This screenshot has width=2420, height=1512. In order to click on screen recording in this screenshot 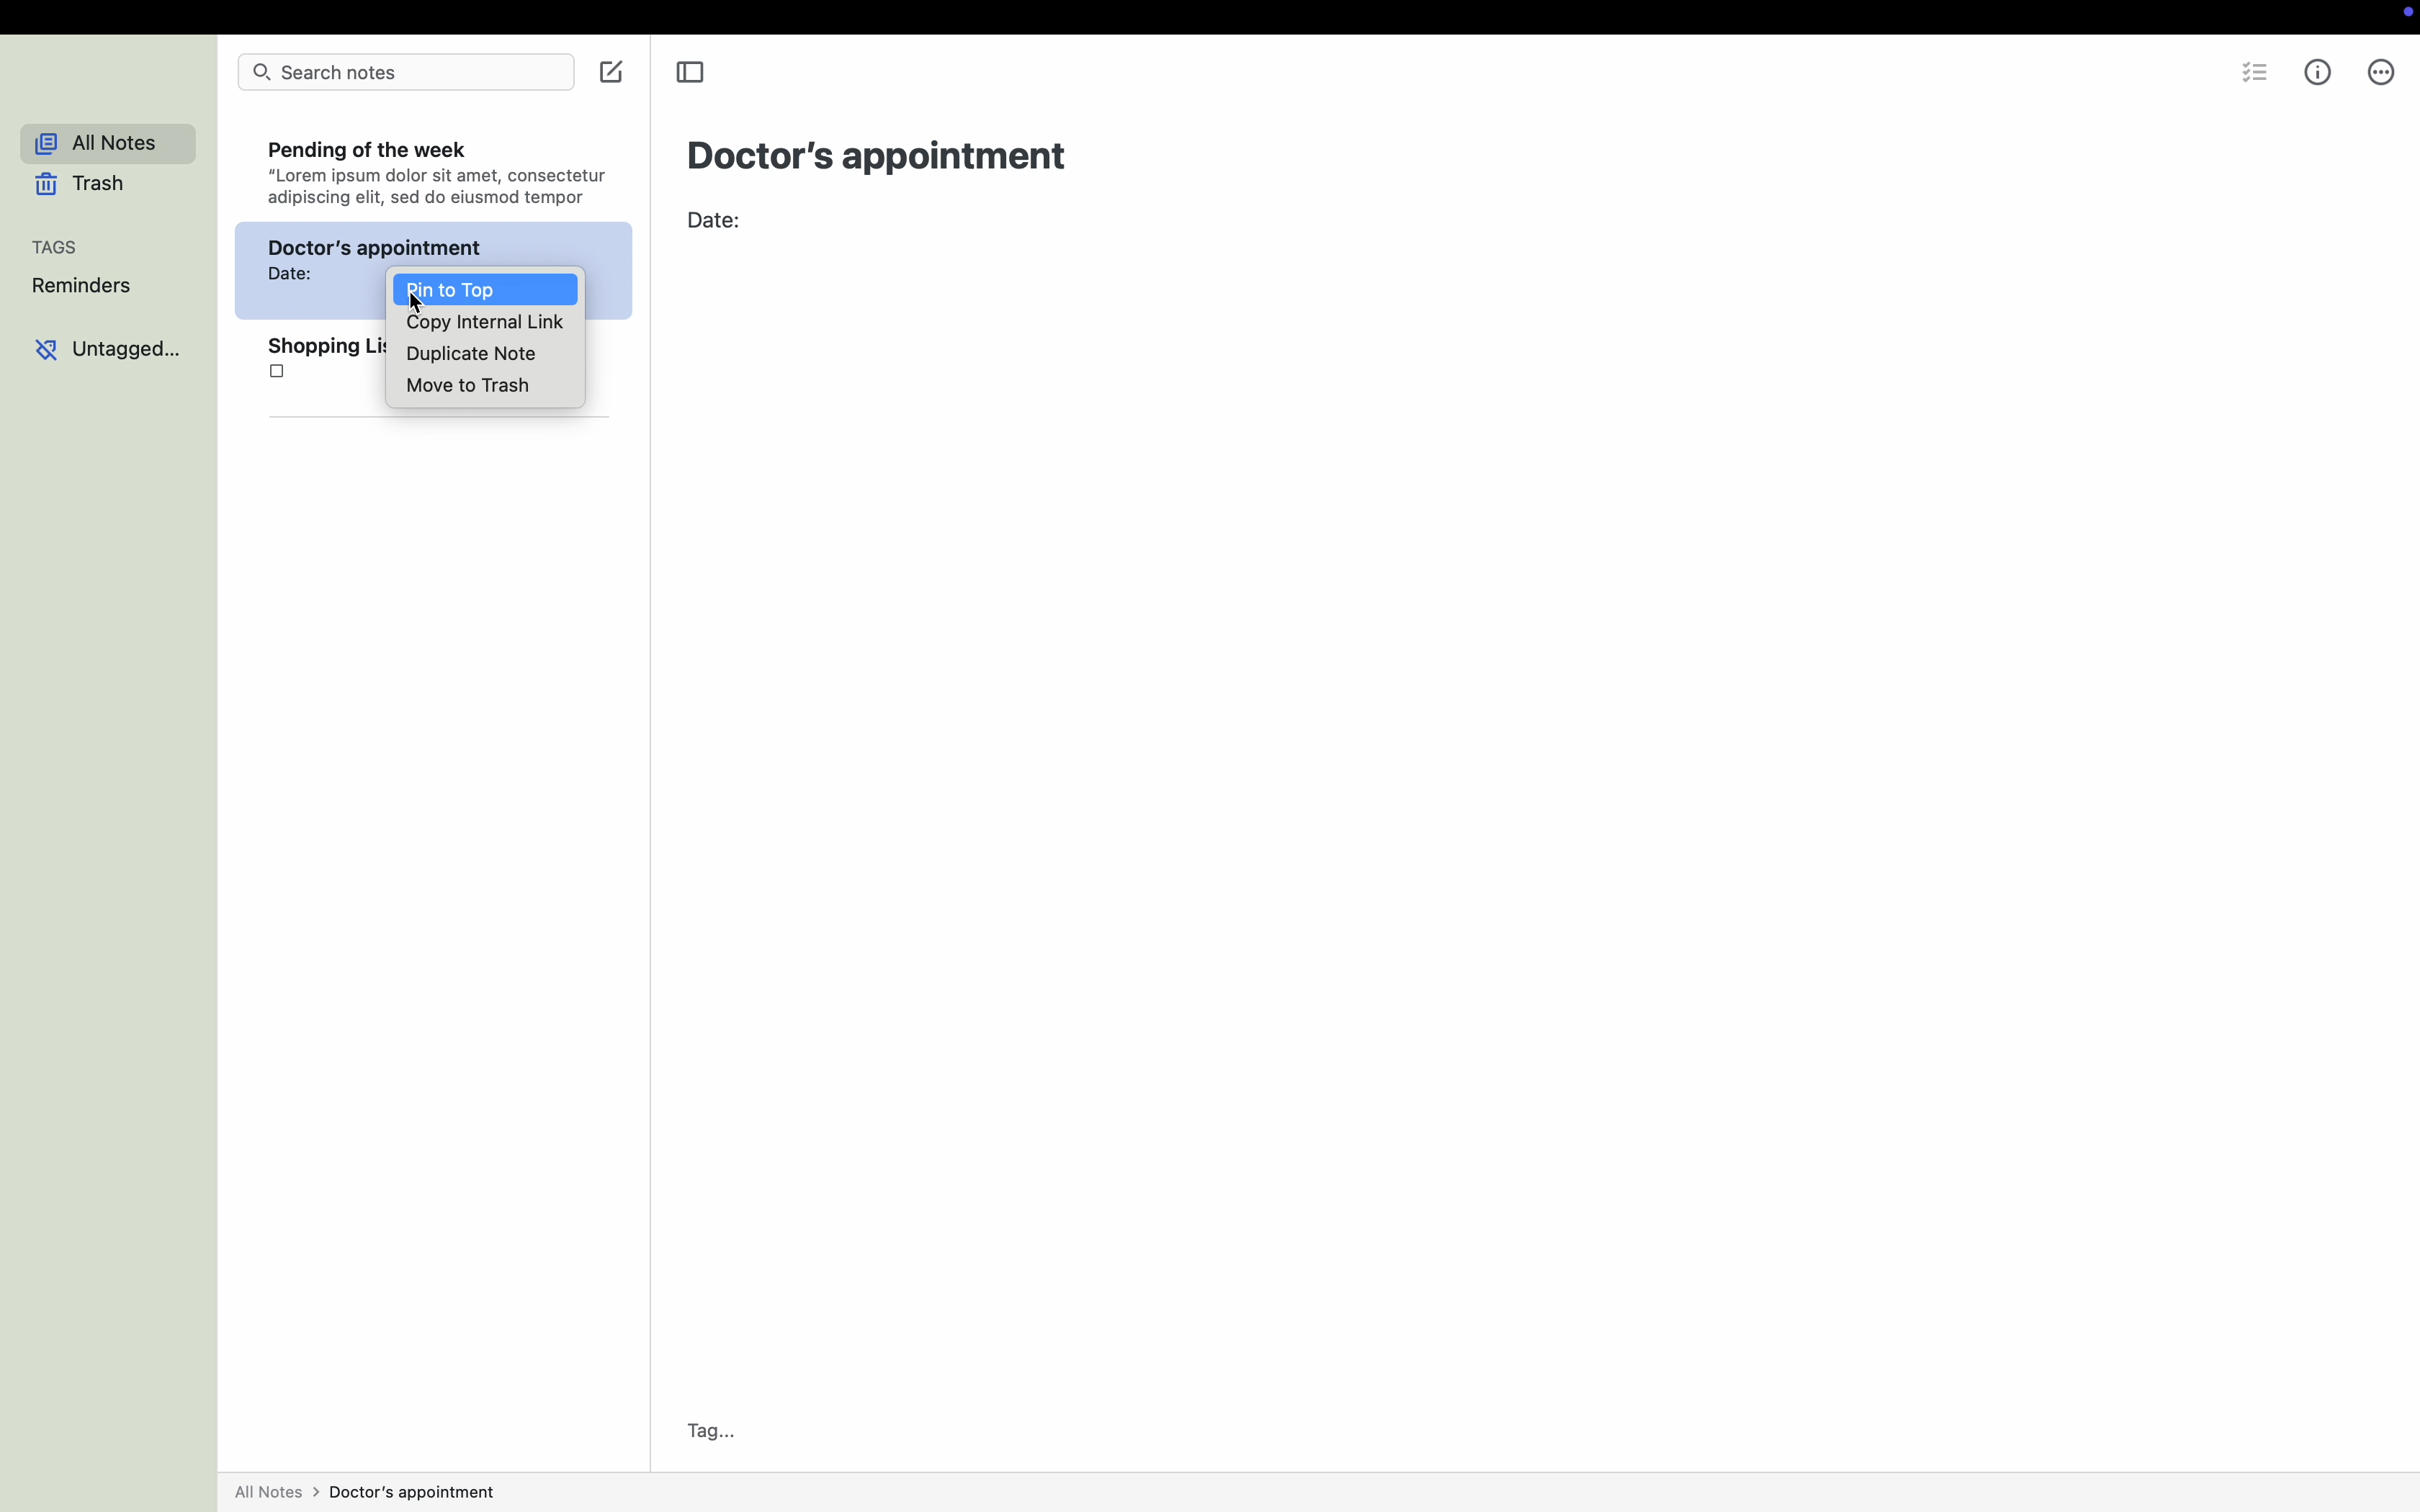, I will do `click(2395, 19)`.